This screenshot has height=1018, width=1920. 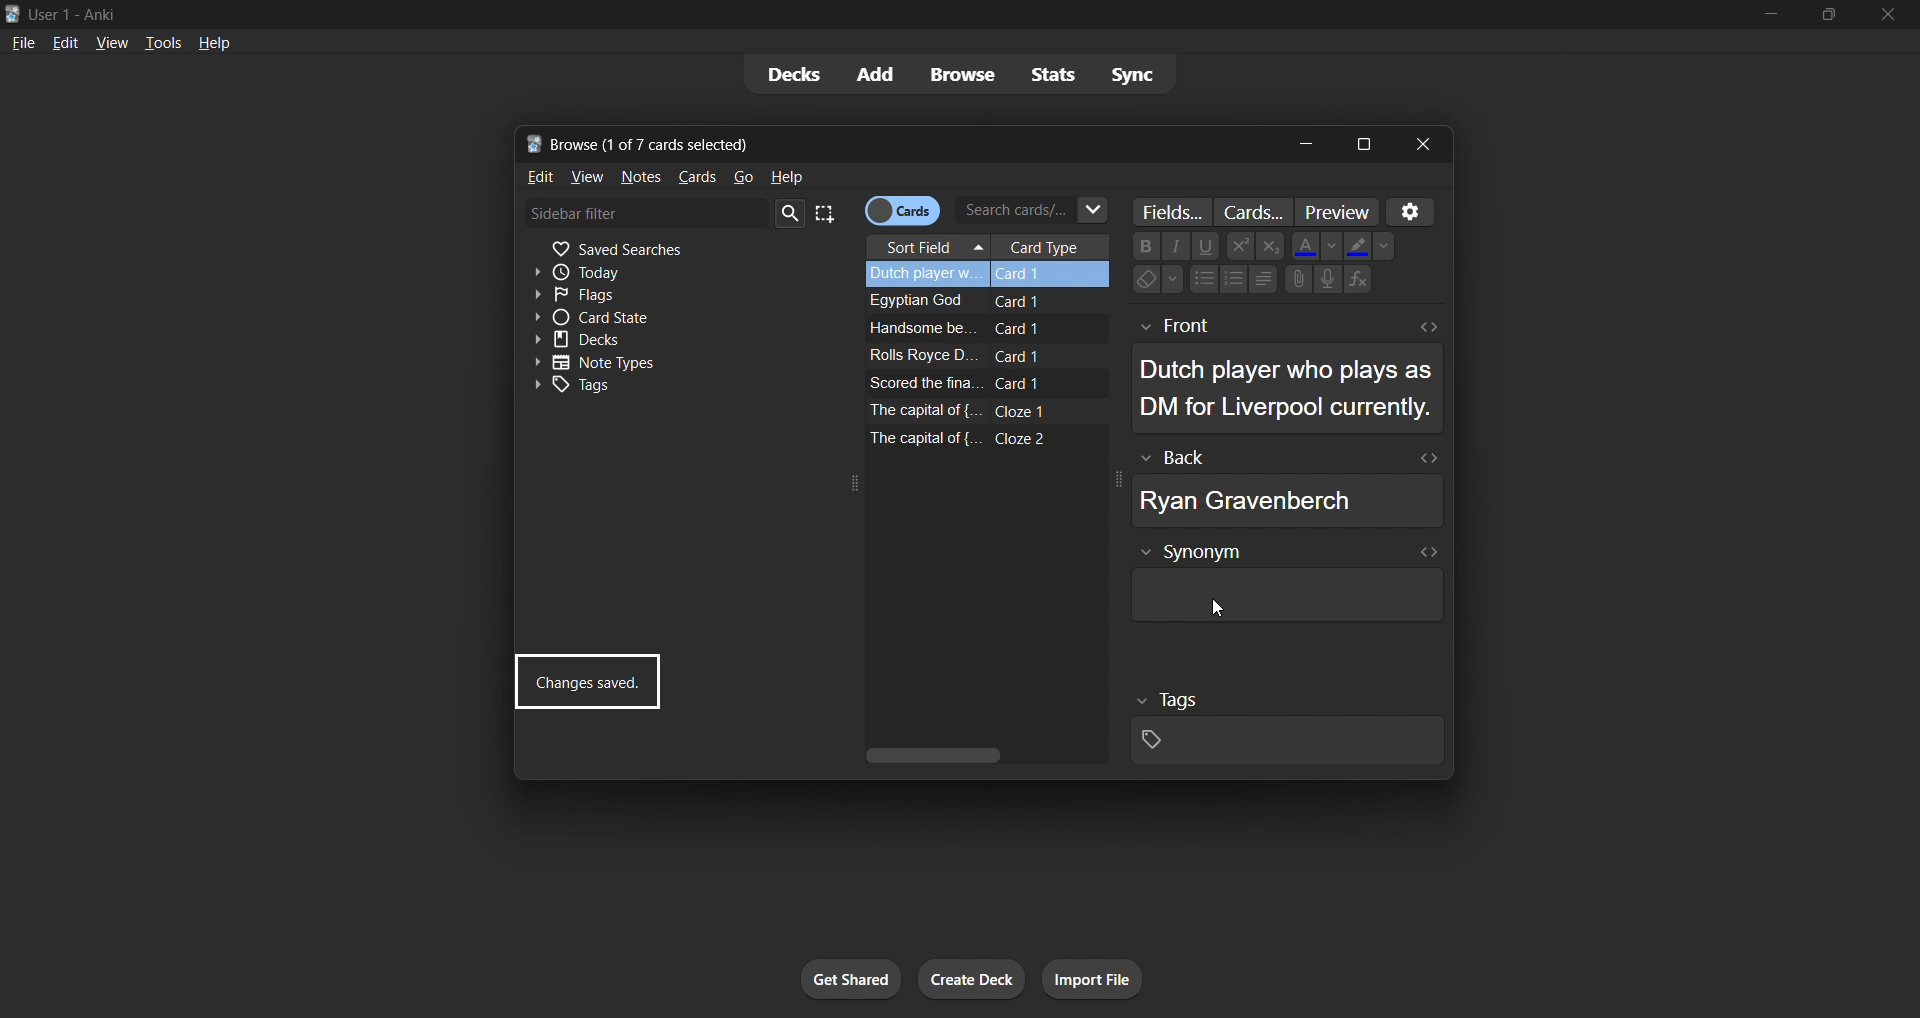 What do you see at coordinates (64, 41) in the screenshot?
I see `edit` at bounding box center [64, 41].